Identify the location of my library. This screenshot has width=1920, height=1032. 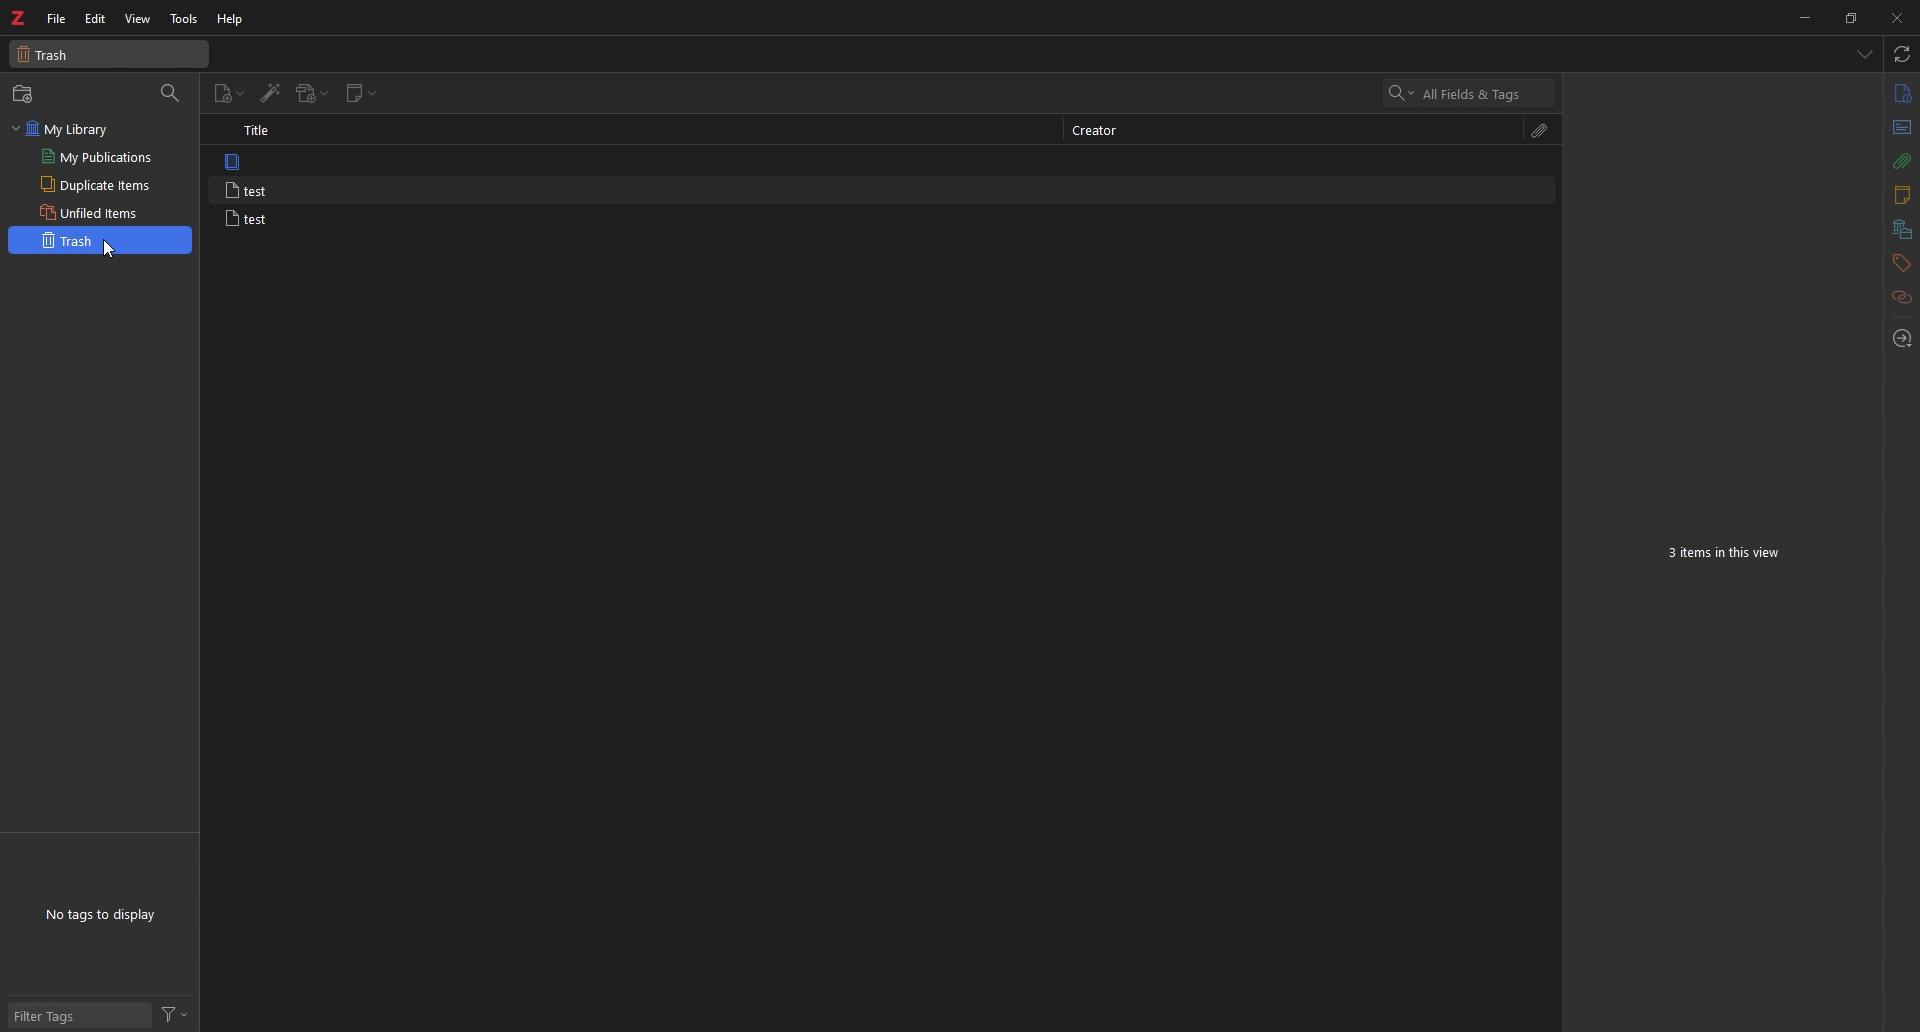
(100, 128).